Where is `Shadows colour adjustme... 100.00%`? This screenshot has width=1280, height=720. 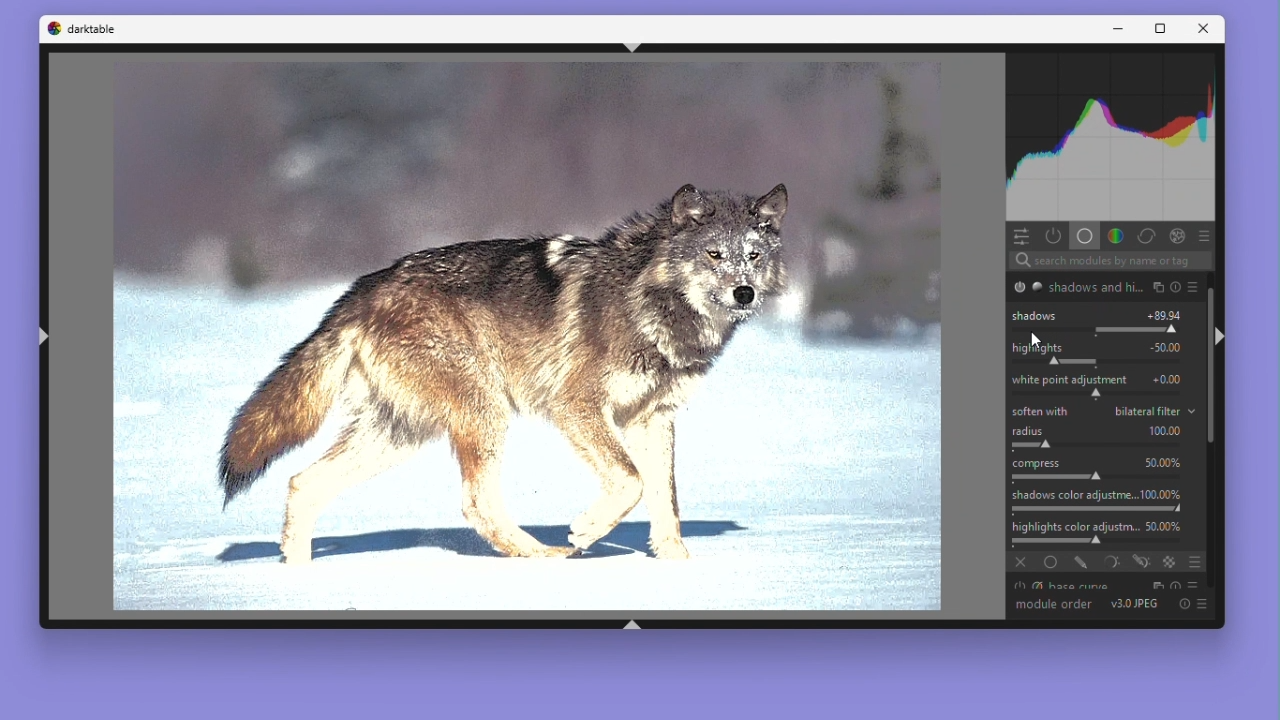 Shadows colour adjustme... 100.00% is located at coordinates (1098, 495).